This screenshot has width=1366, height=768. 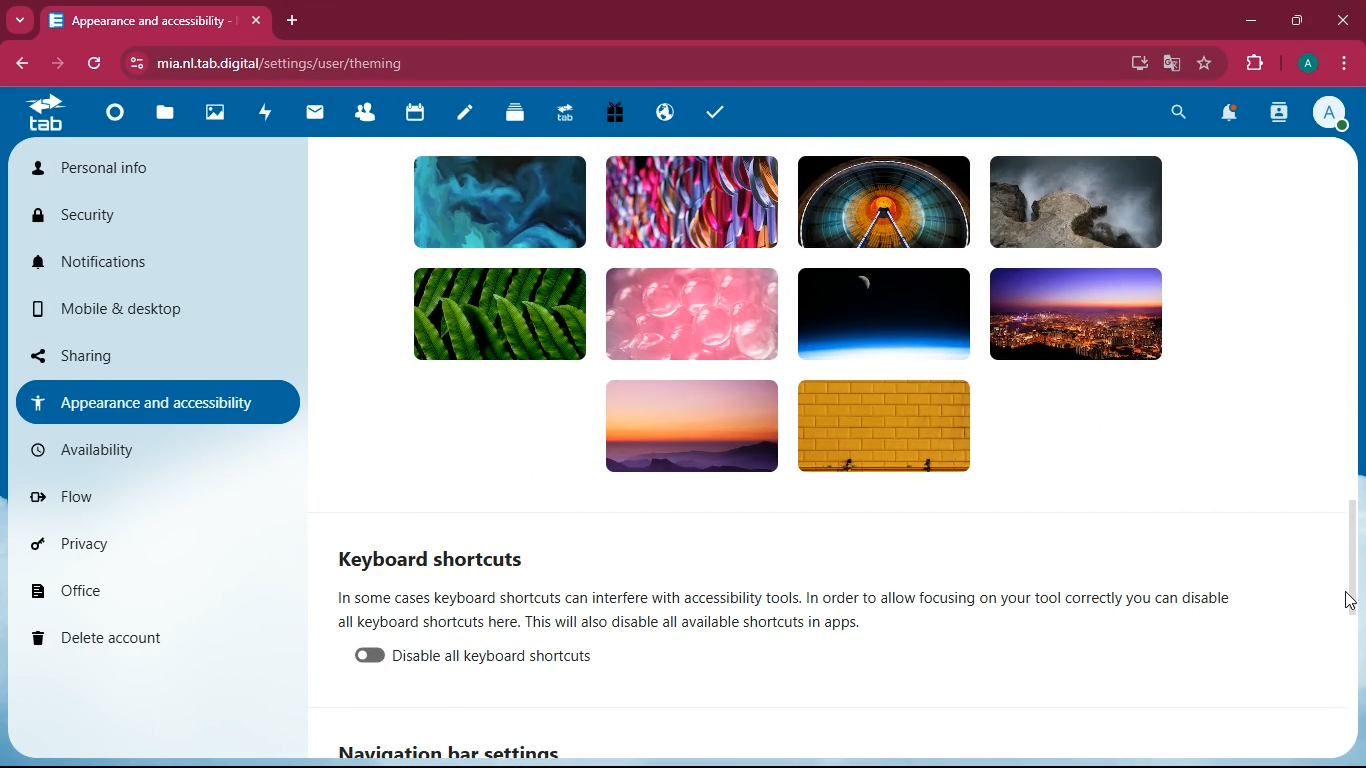 I want to click on mobile, so click(x=144, y=304).